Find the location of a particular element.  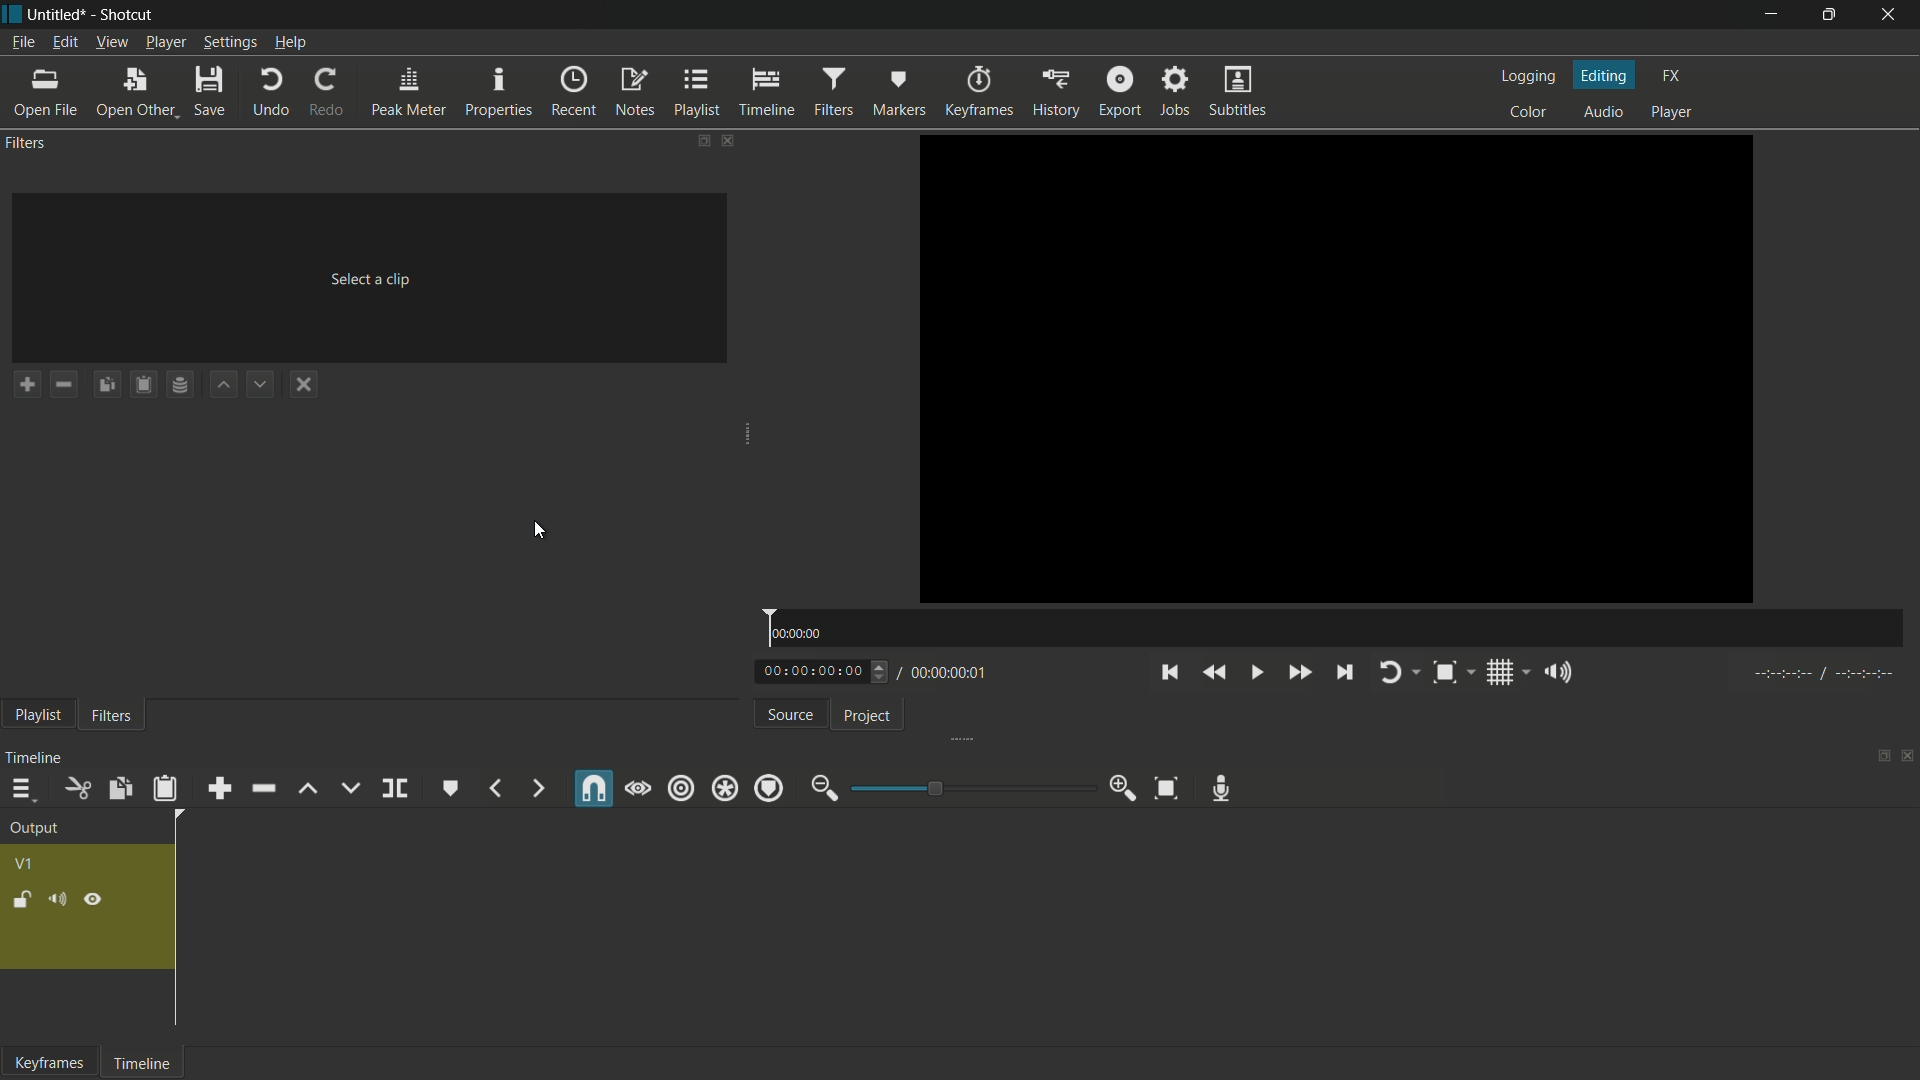

export is located at coordinates (1120, 91).